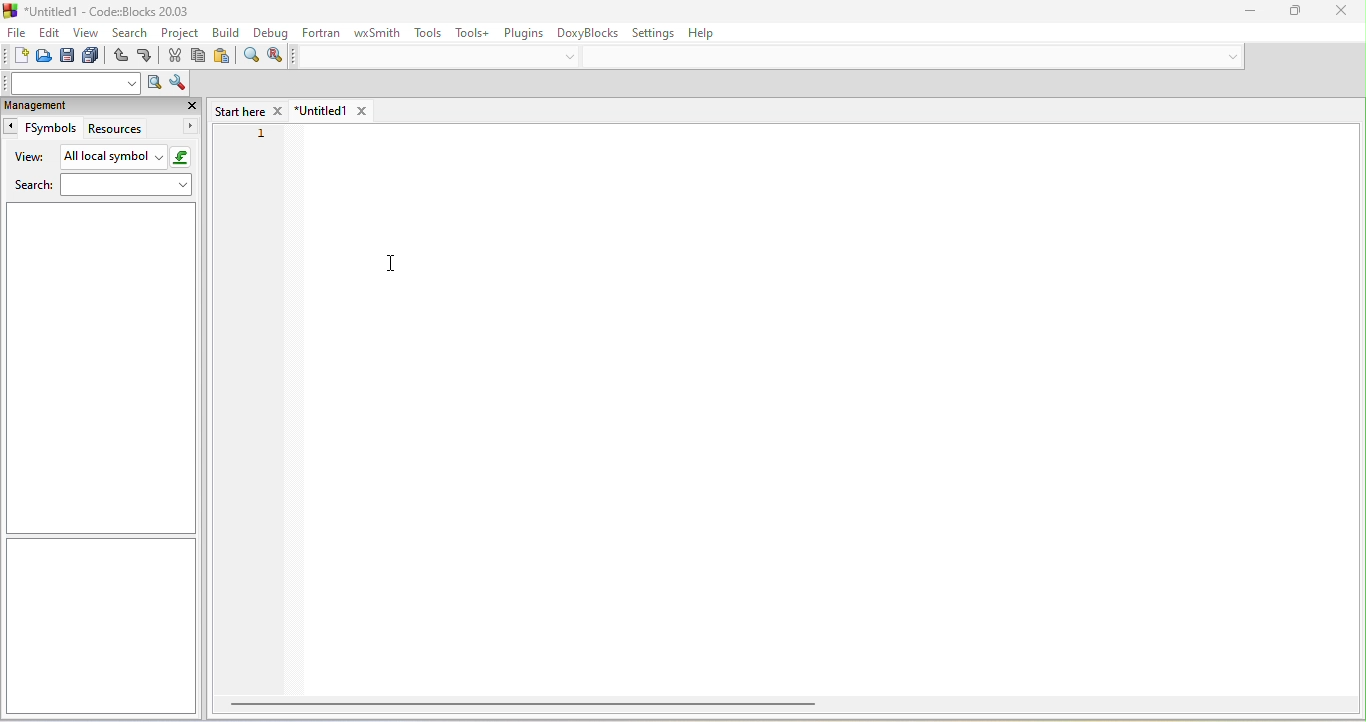 The image size is (1366, 722). What do you see at coordinates (1289, 13) in the screenshot?
I see `maximize` at bounding box center [1289, 13].